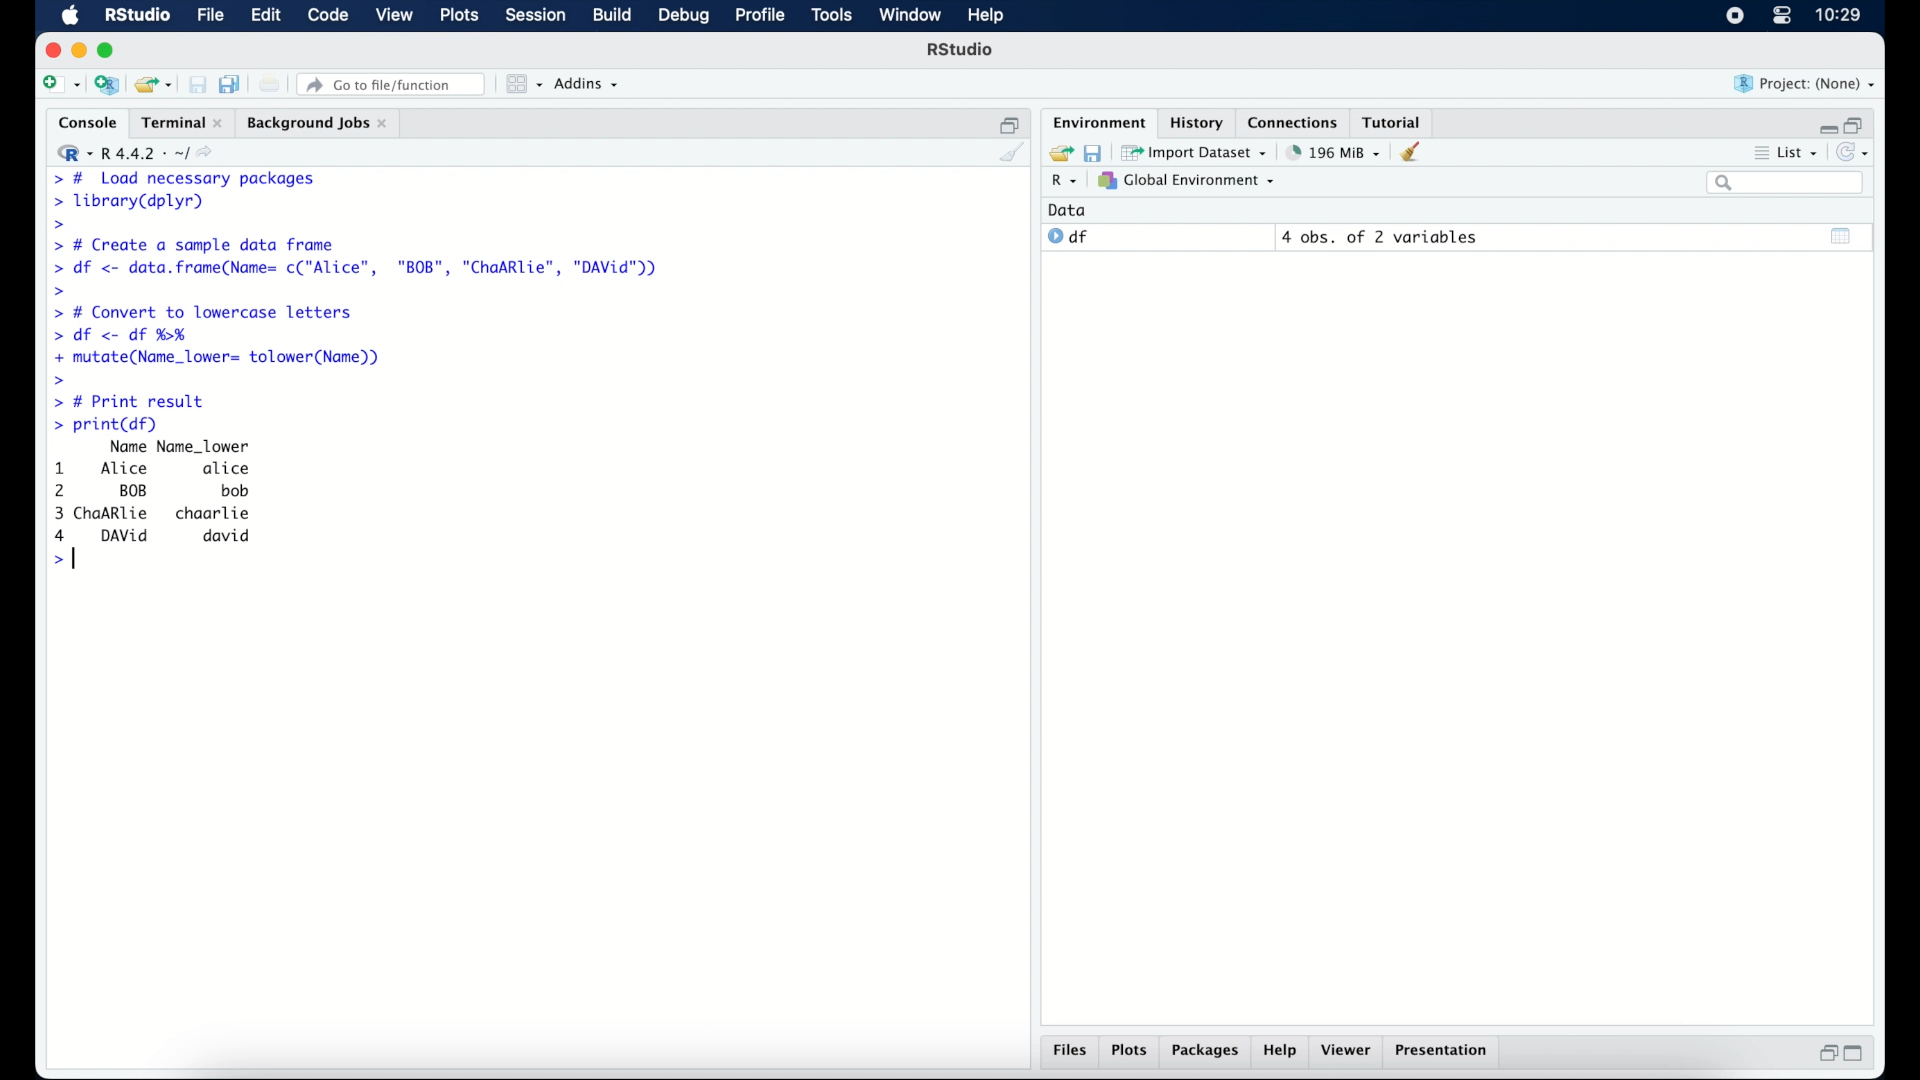  What do you see at coordinates (1825, 124) in the screenshot?
I see `minimize` at bounding box center [1825, 124].